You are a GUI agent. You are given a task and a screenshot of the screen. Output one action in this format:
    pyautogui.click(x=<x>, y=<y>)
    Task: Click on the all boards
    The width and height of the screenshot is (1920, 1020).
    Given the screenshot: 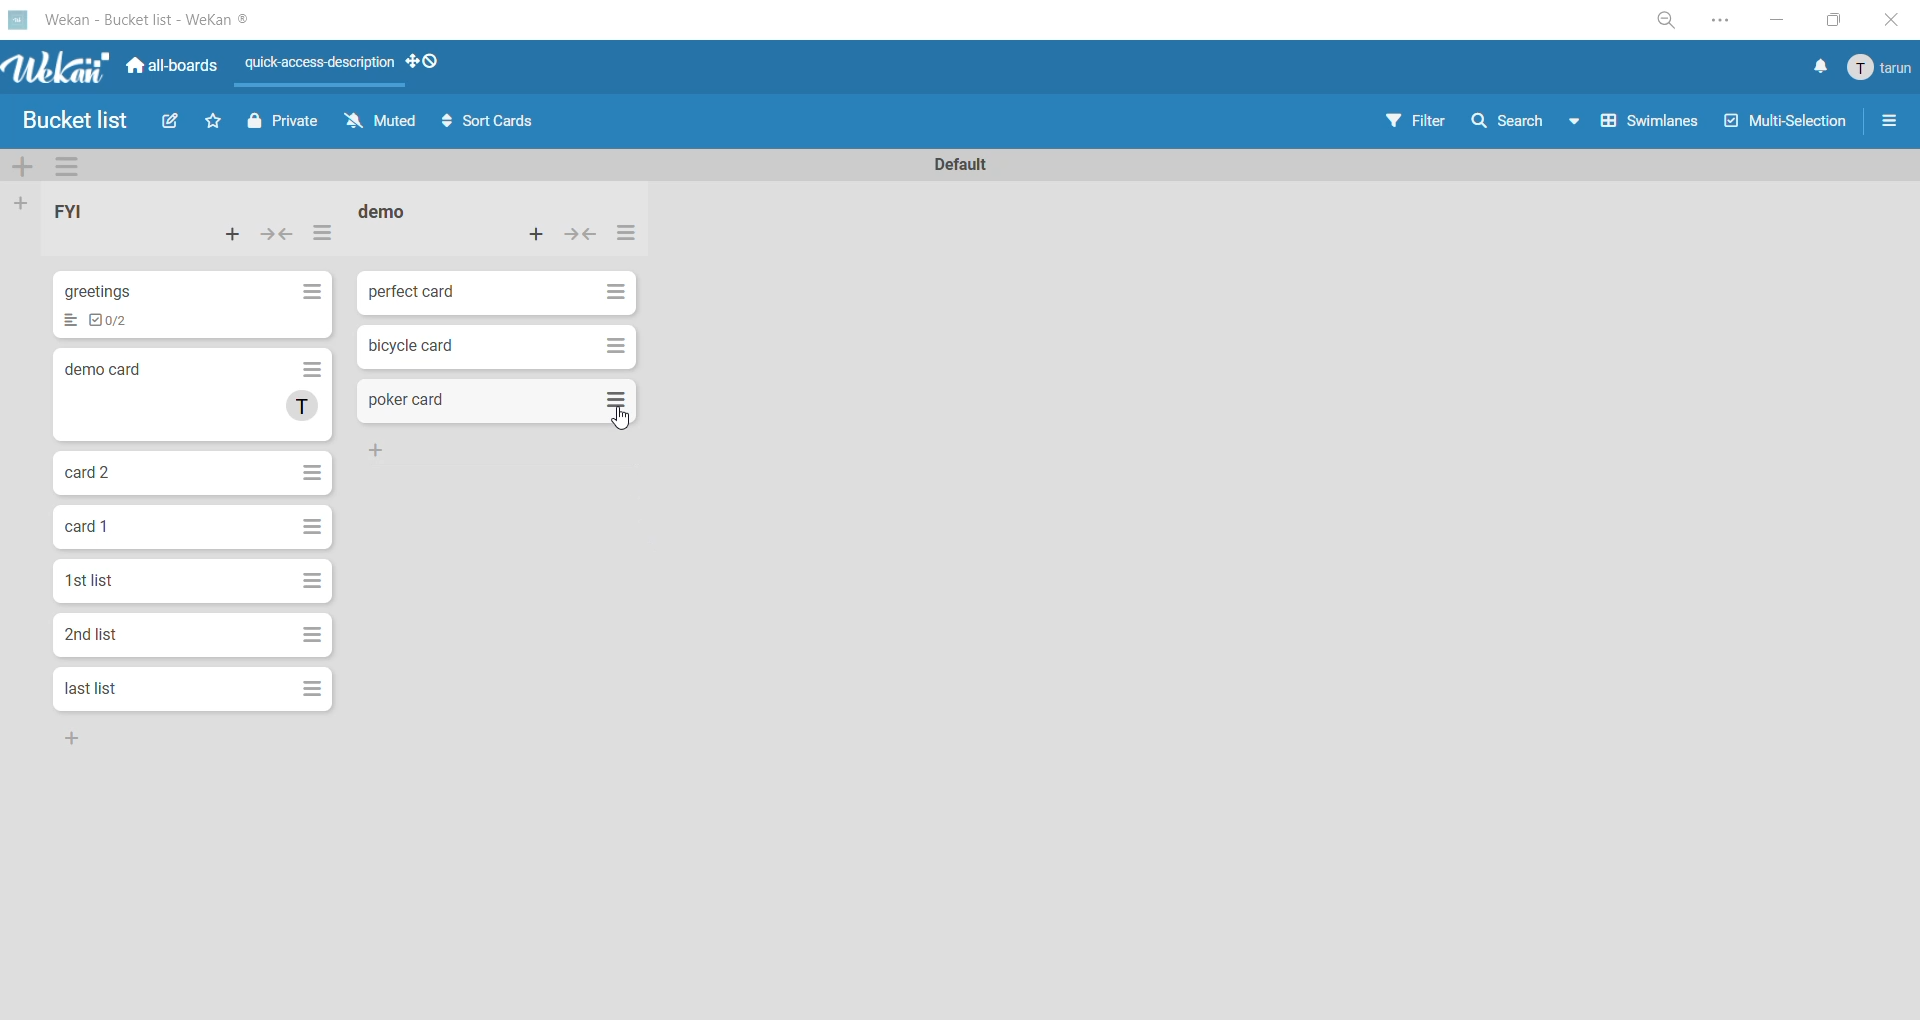 What is the action you would take?
    pyautogui.click(x=173, y=63)
    